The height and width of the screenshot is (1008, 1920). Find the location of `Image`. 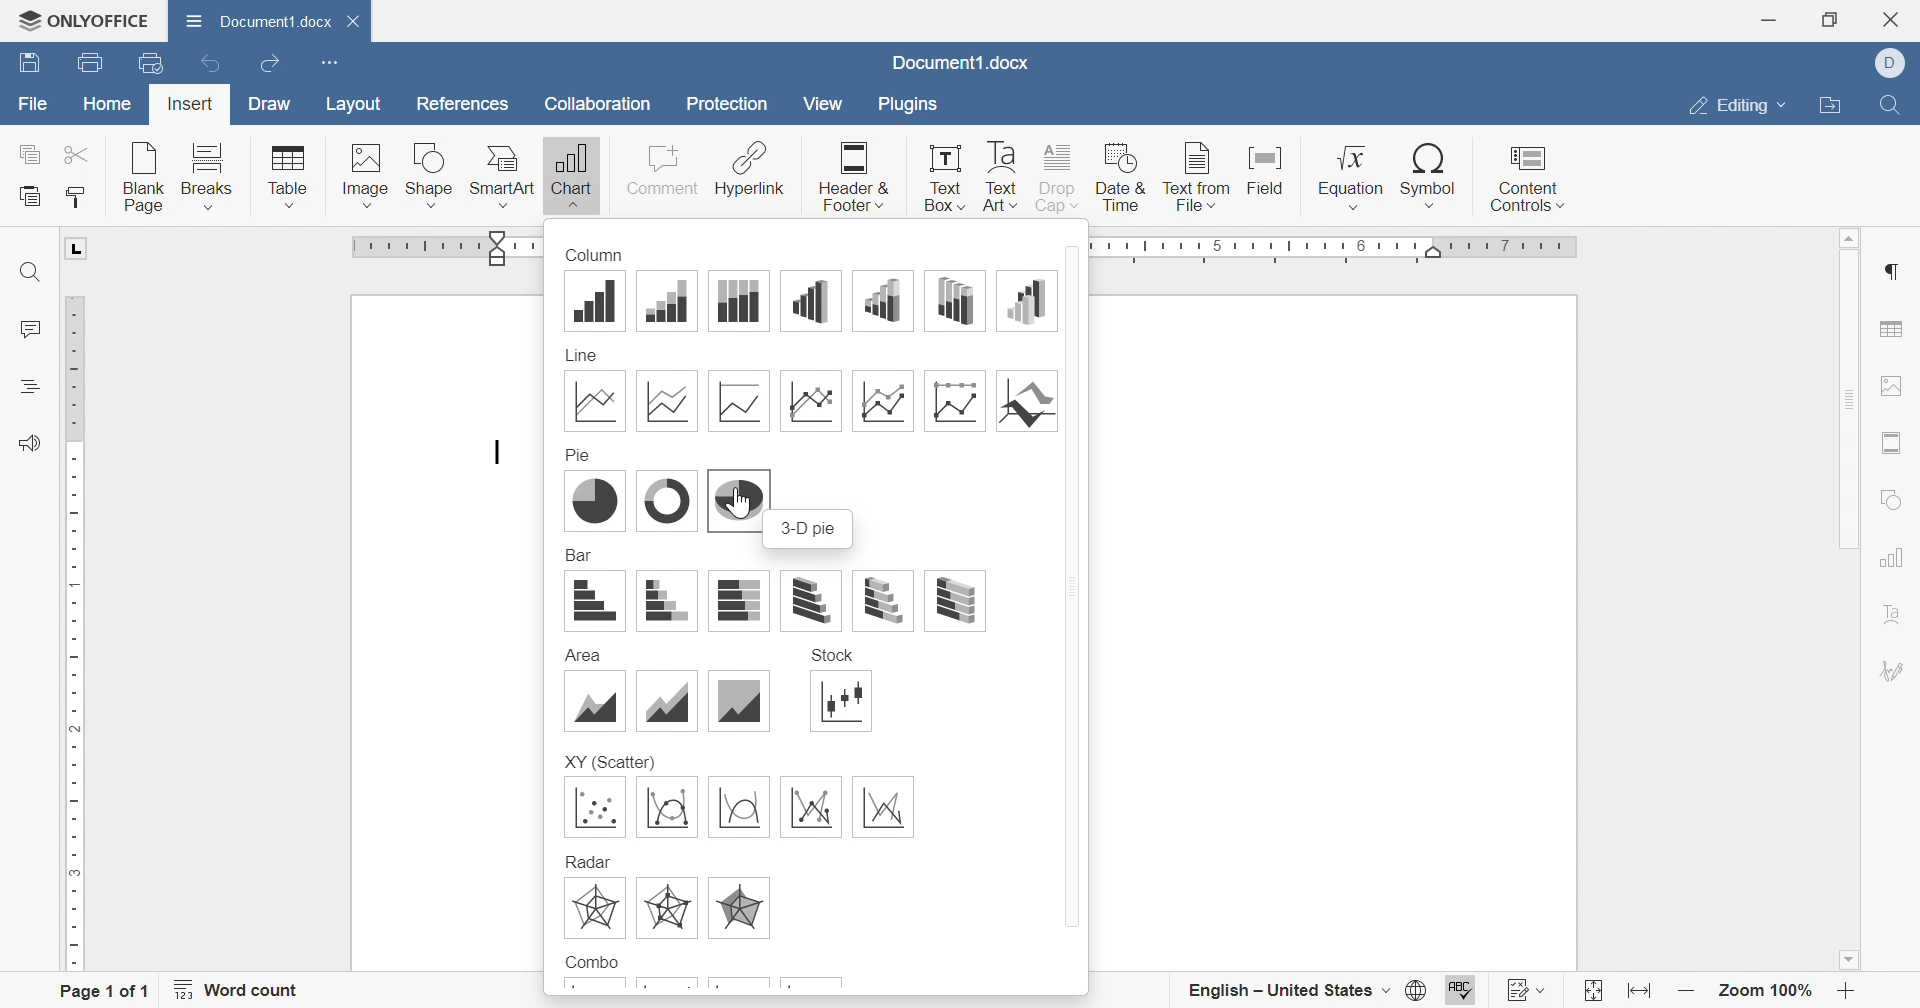

Image is located at coordinates (366, 172).